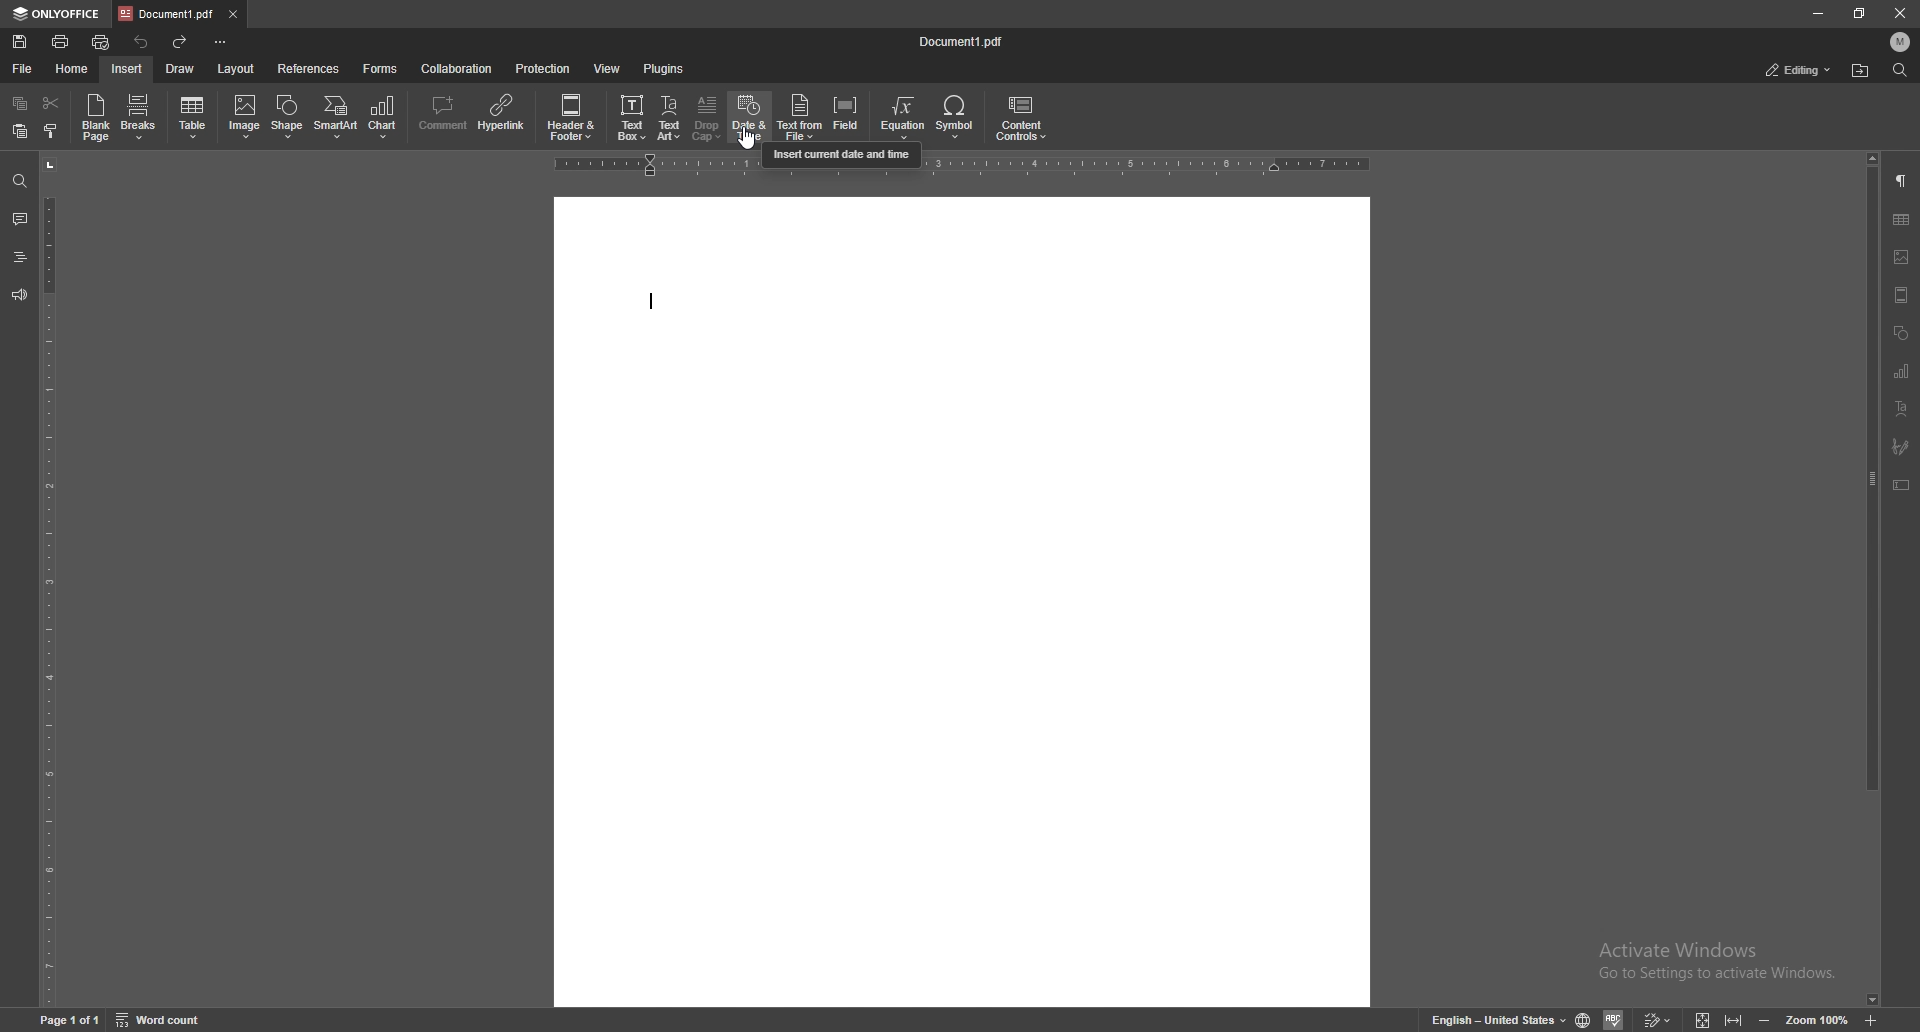  What do you see at coordinates (964, 43) in the screenshot?
I see `file name` at bounding box center [964, 43].